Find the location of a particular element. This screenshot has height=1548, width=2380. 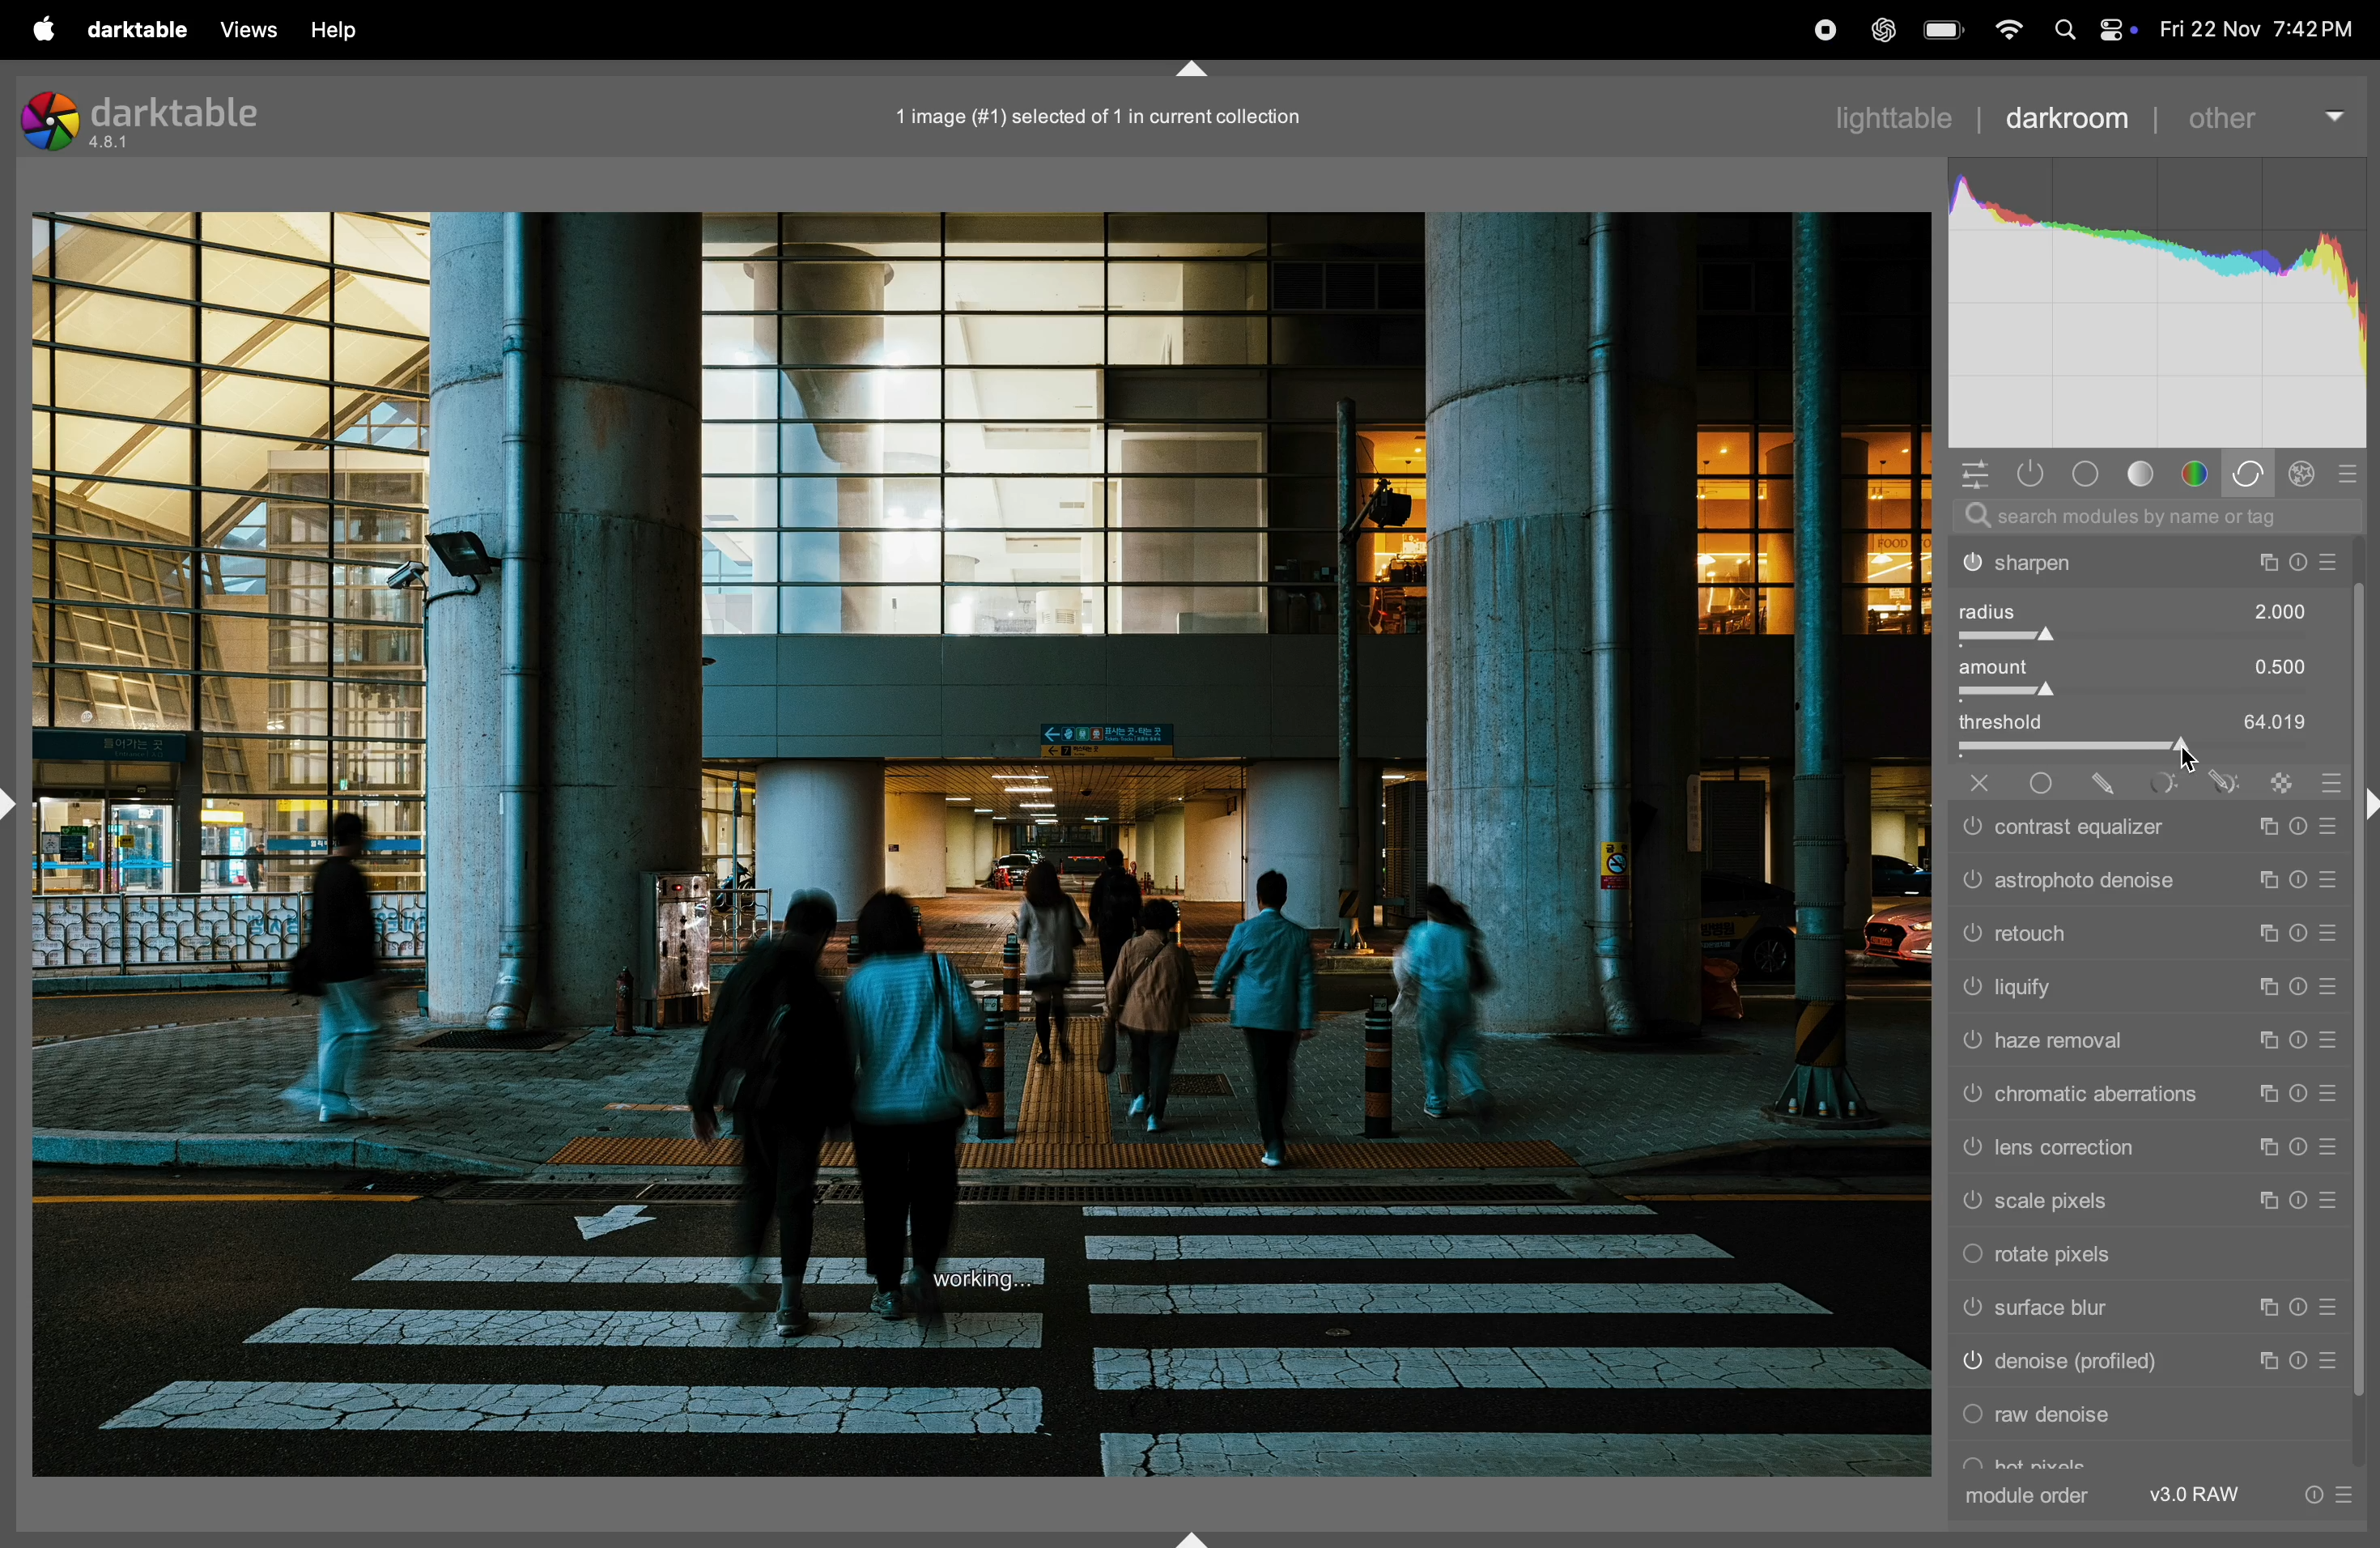

rastter mask is located at coordinates (2273, 778).